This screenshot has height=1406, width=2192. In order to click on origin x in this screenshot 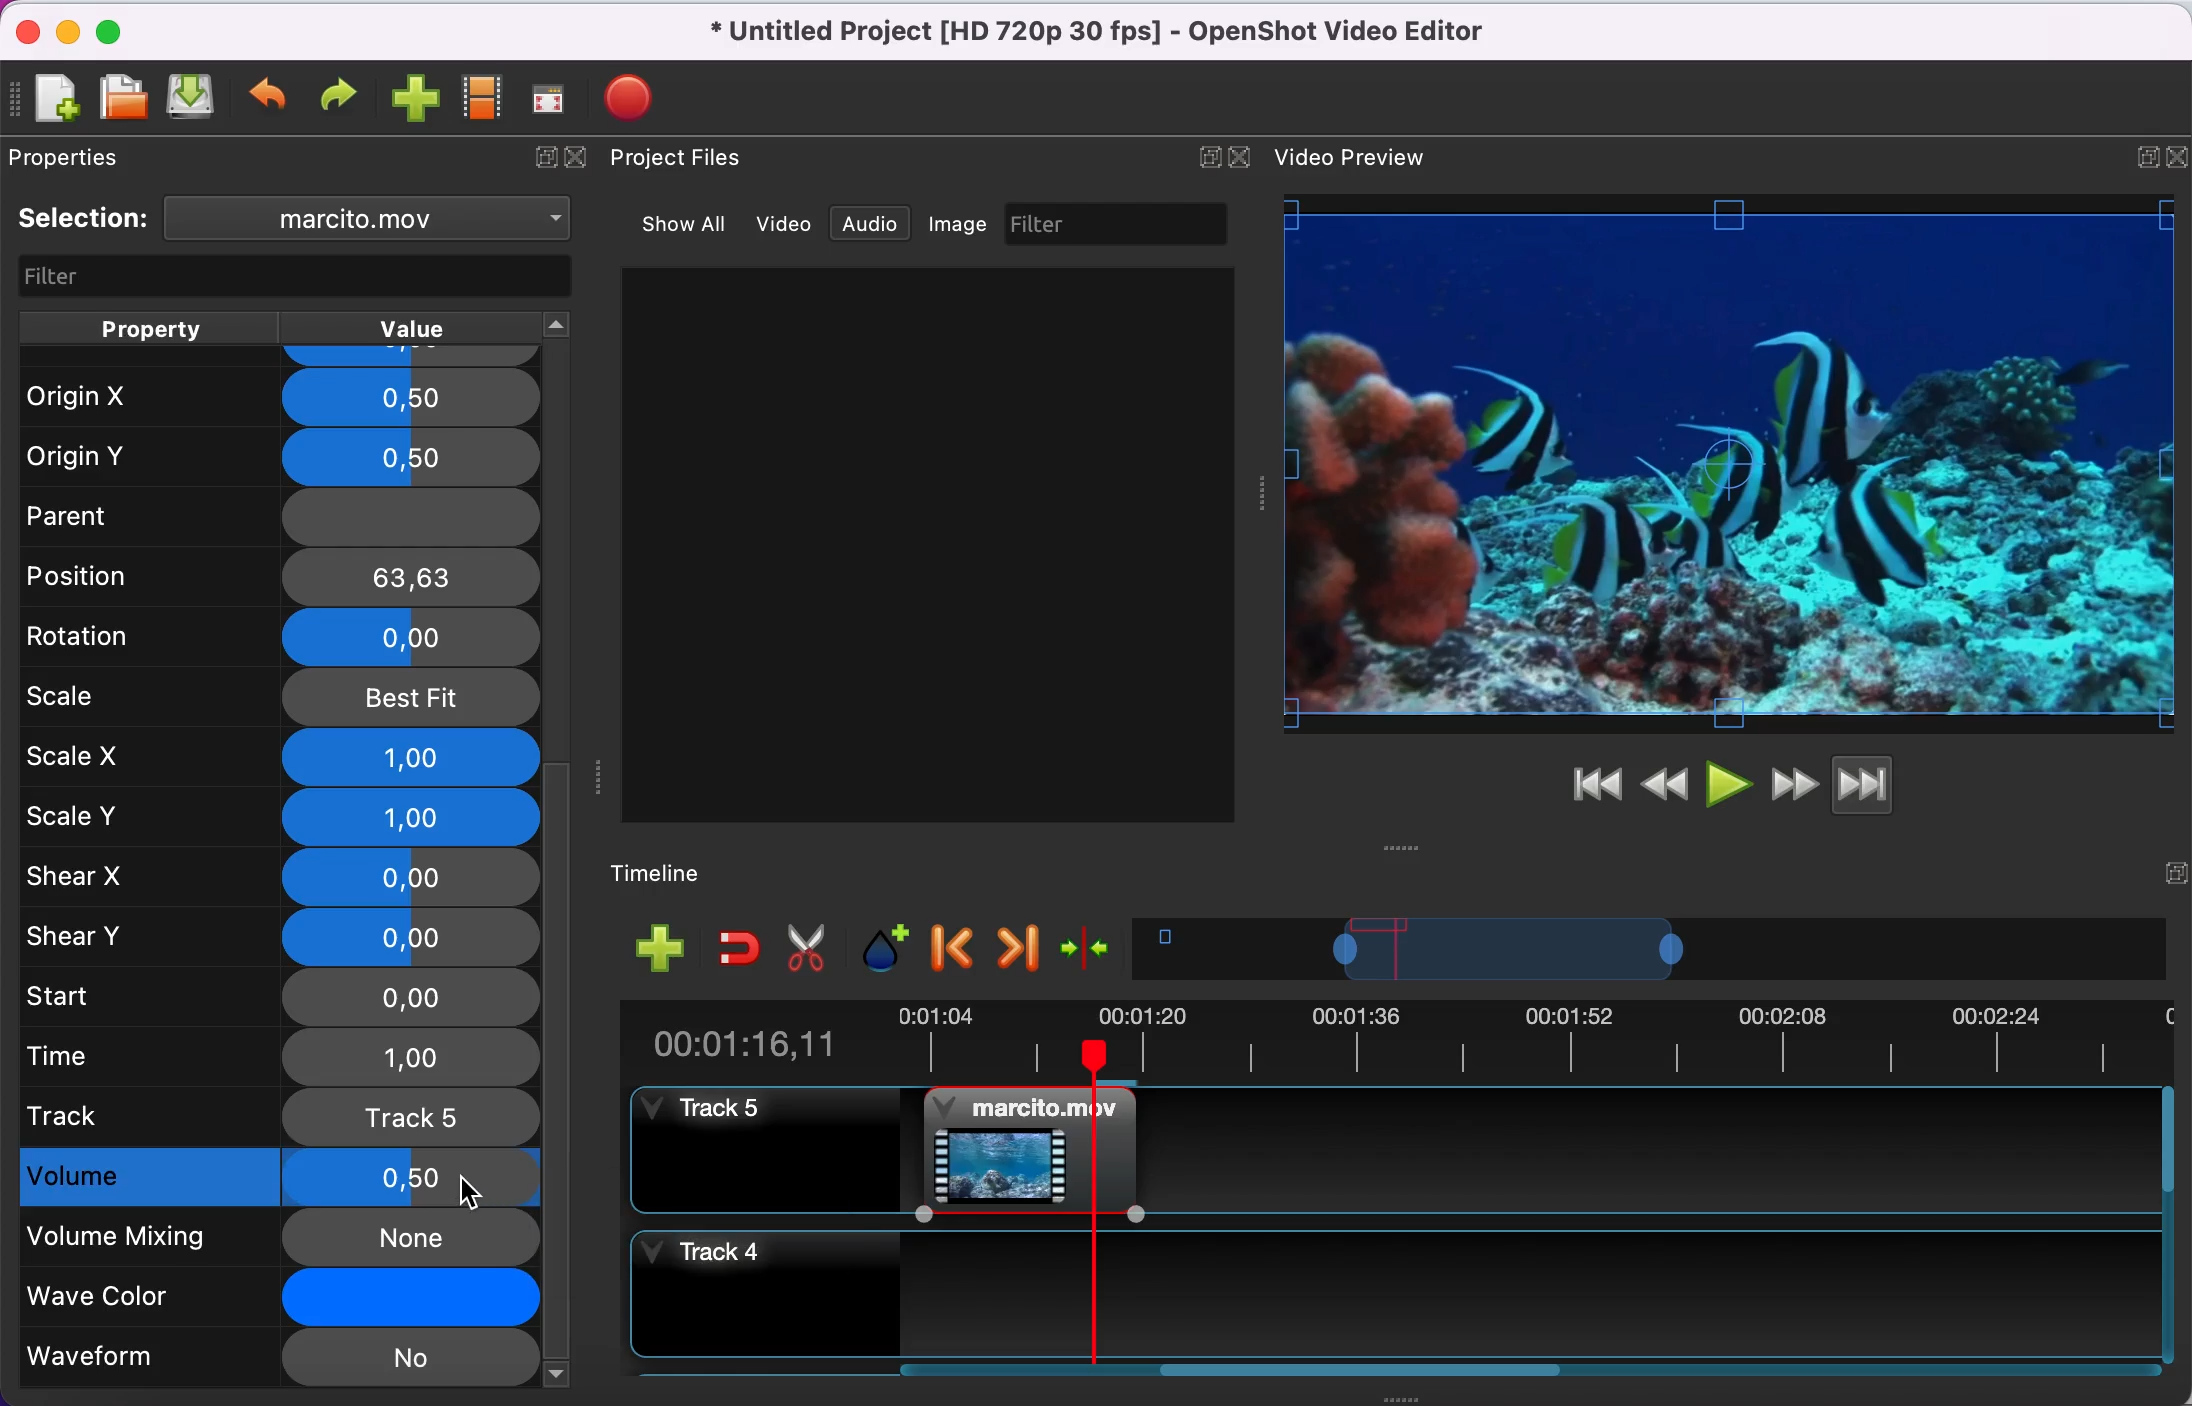, I will do `click(274, 390)`.